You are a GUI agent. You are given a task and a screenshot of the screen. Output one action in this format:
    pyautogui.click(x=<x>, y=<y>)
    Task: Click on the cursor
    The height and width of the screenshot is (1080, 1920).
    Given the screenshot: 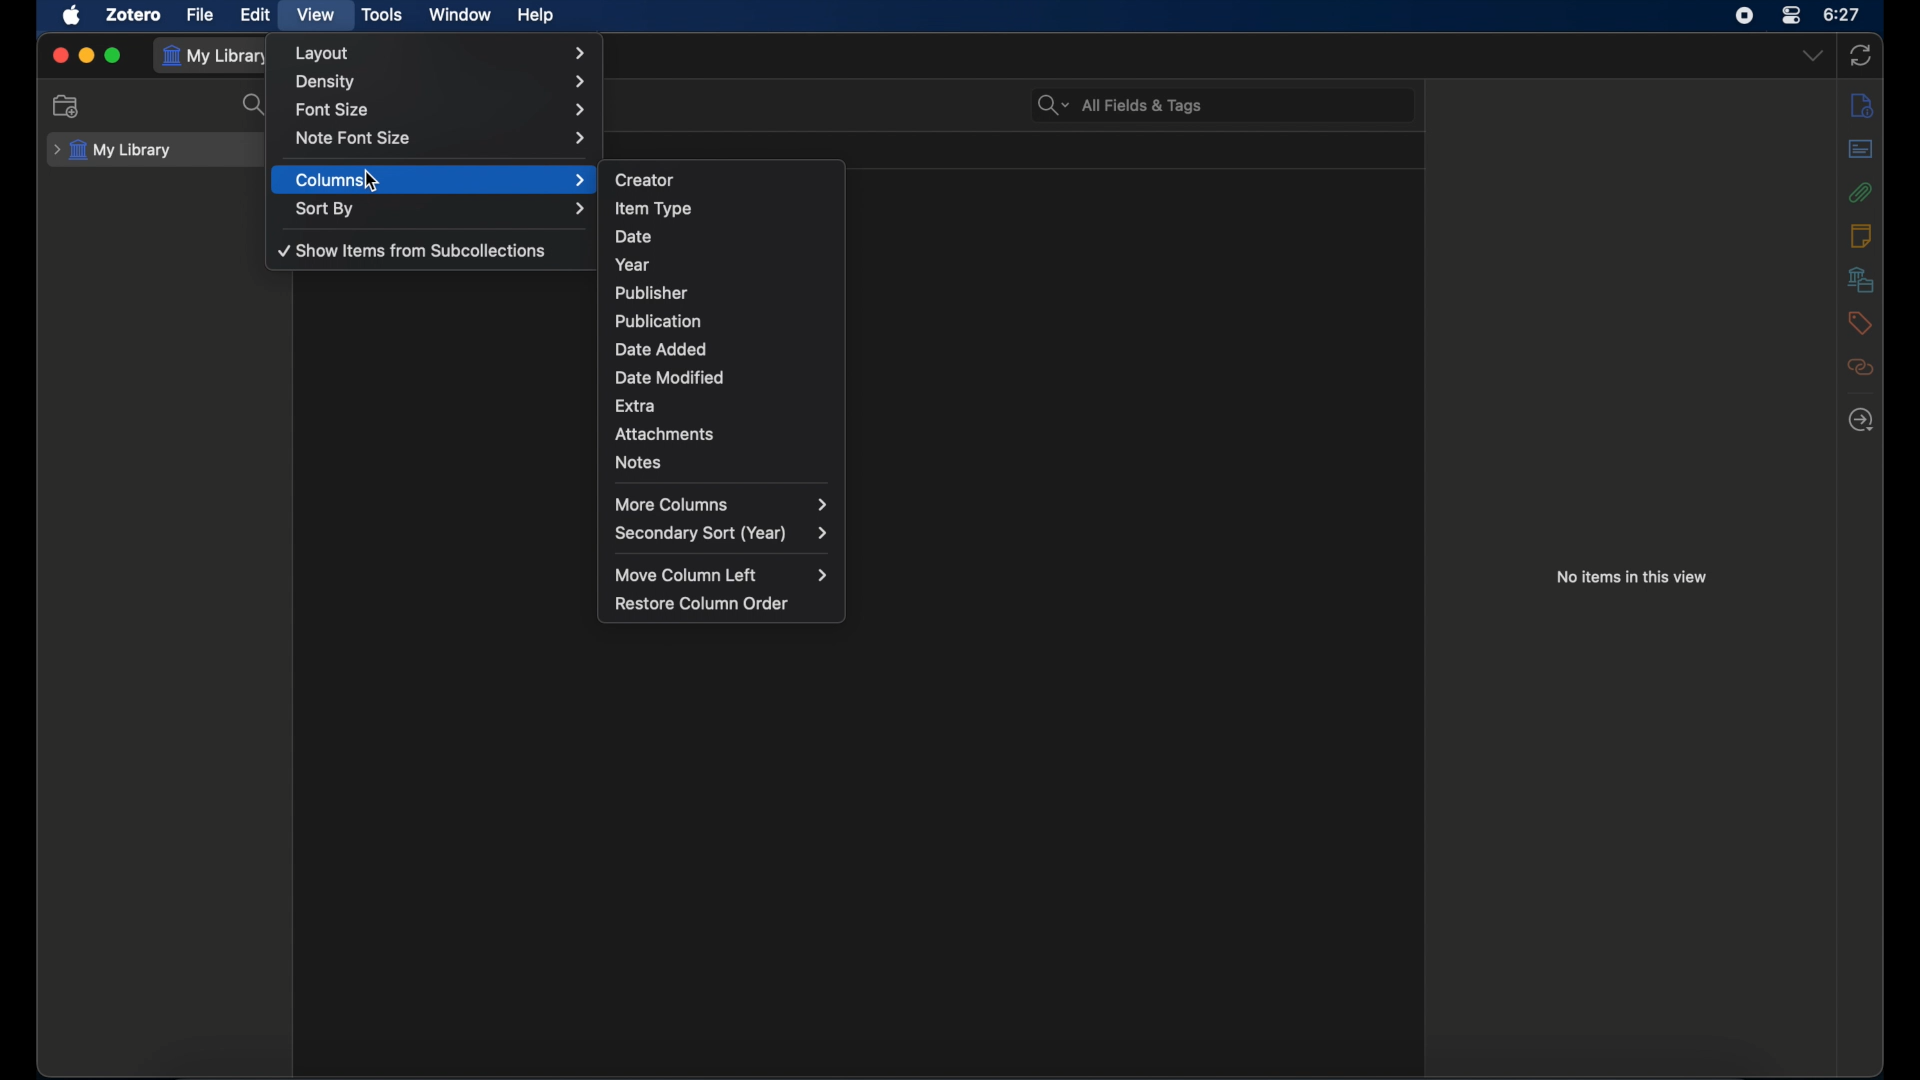 What is the action you would take?
    pyautogui.click(x=374, y=178)
    